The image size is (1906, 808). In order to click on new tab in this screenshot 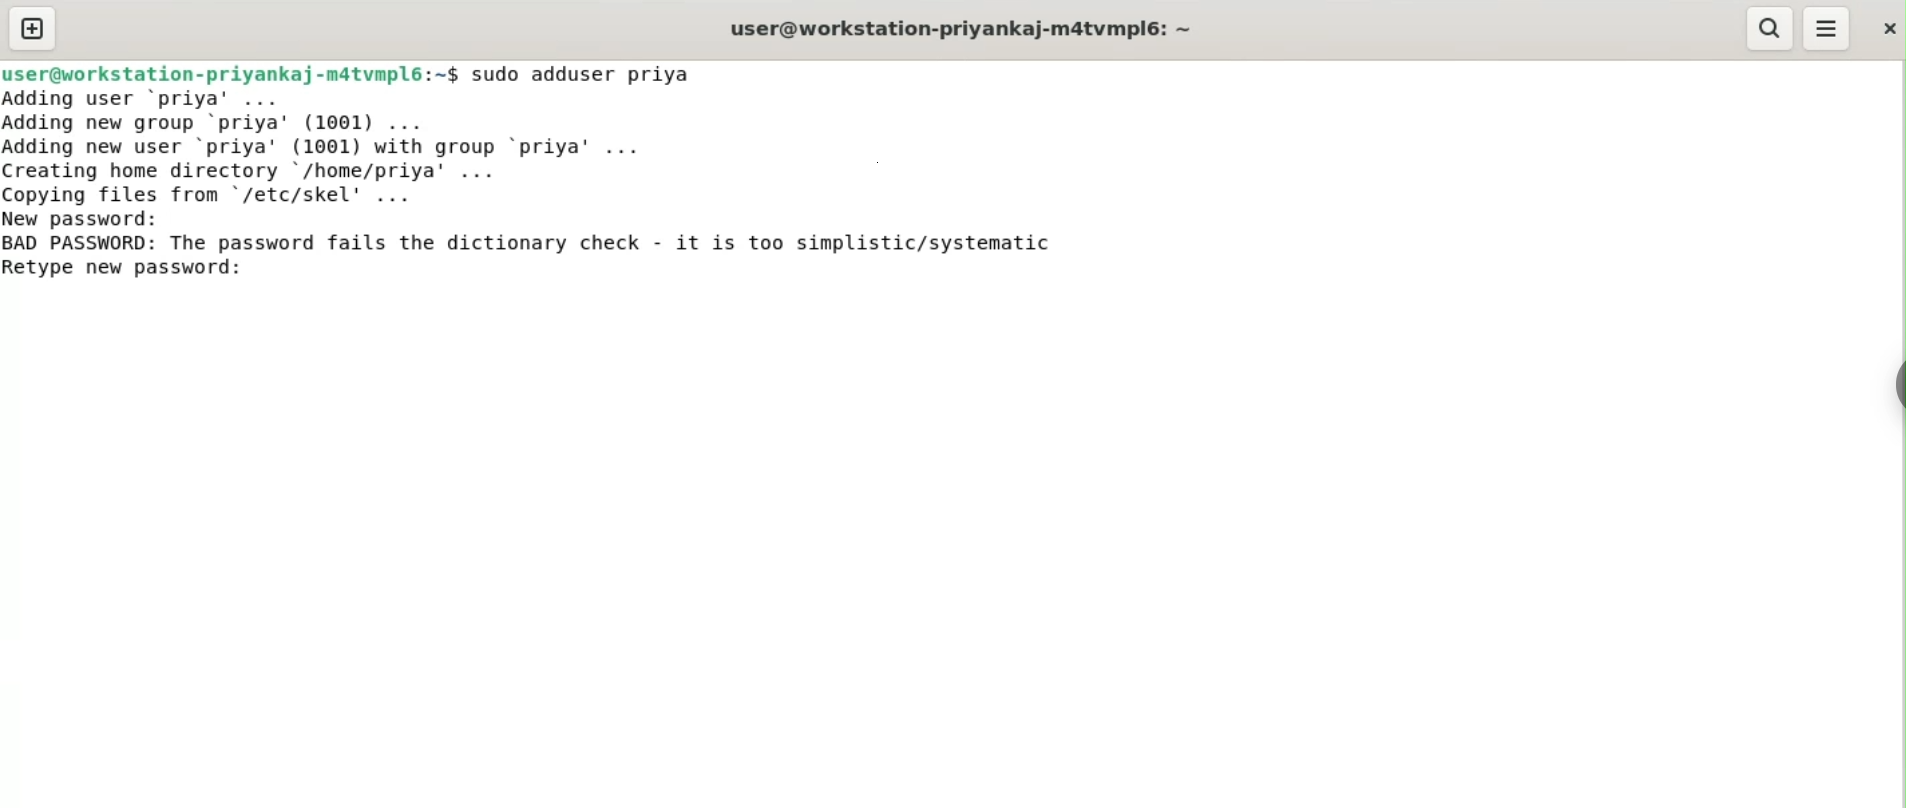, I will do `click(33, 28)`.